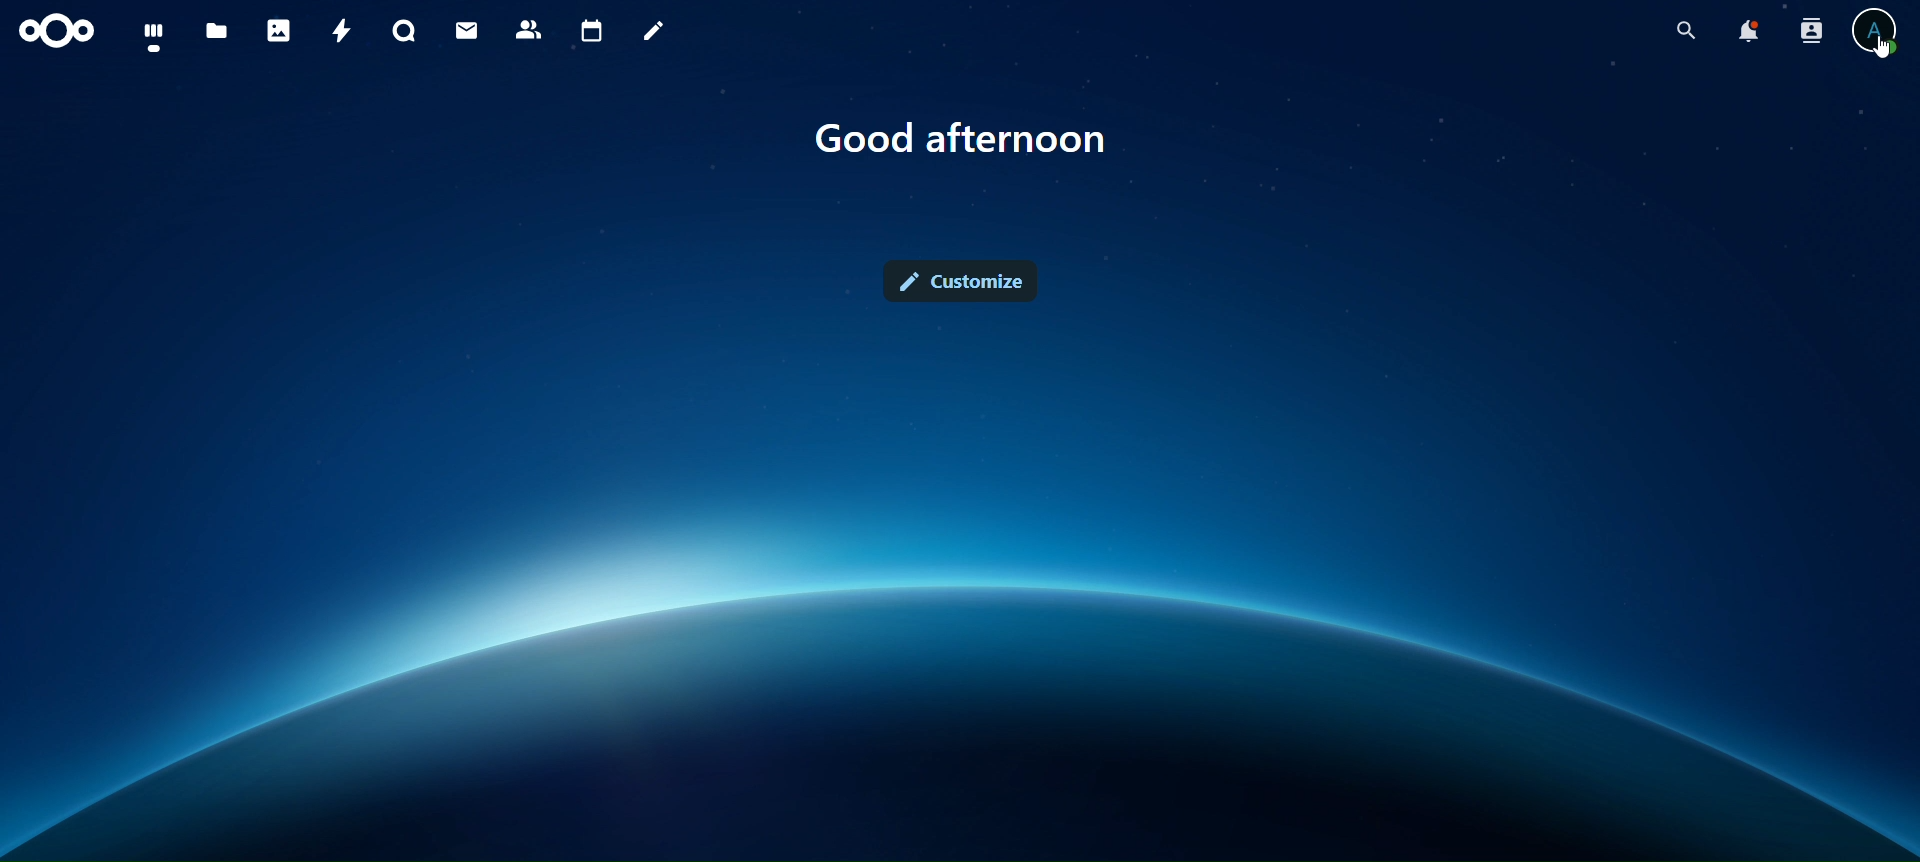 The width and height of the screenshot is (1920, 862). Describe the element at coordinates (1877, 31) in the screenshot. I see `view profile` at that location.